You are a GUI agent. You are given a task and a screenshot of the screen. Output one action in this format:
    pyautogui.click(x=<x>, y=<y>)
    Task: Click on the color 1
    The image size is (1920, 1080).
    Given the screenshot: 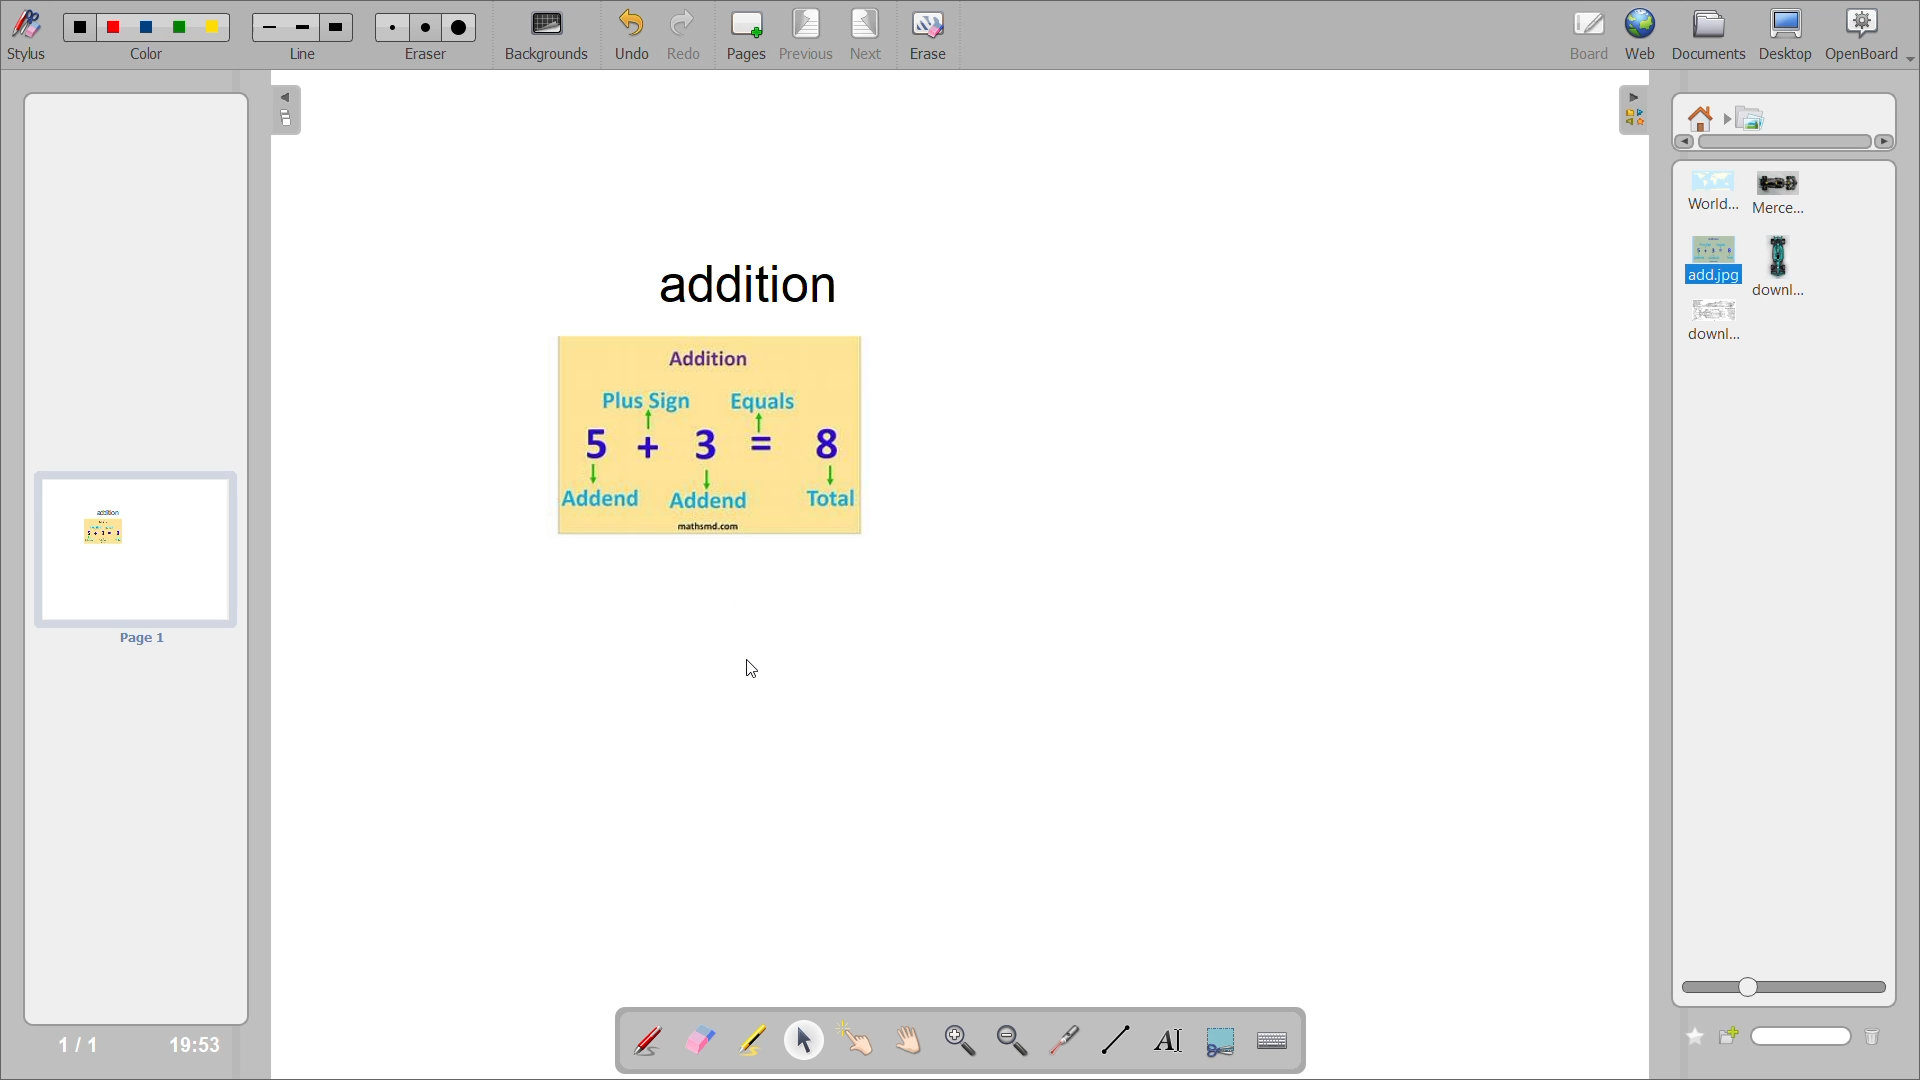 What is the action you would take?
    pyautogui.click(x=83, y=28)
    